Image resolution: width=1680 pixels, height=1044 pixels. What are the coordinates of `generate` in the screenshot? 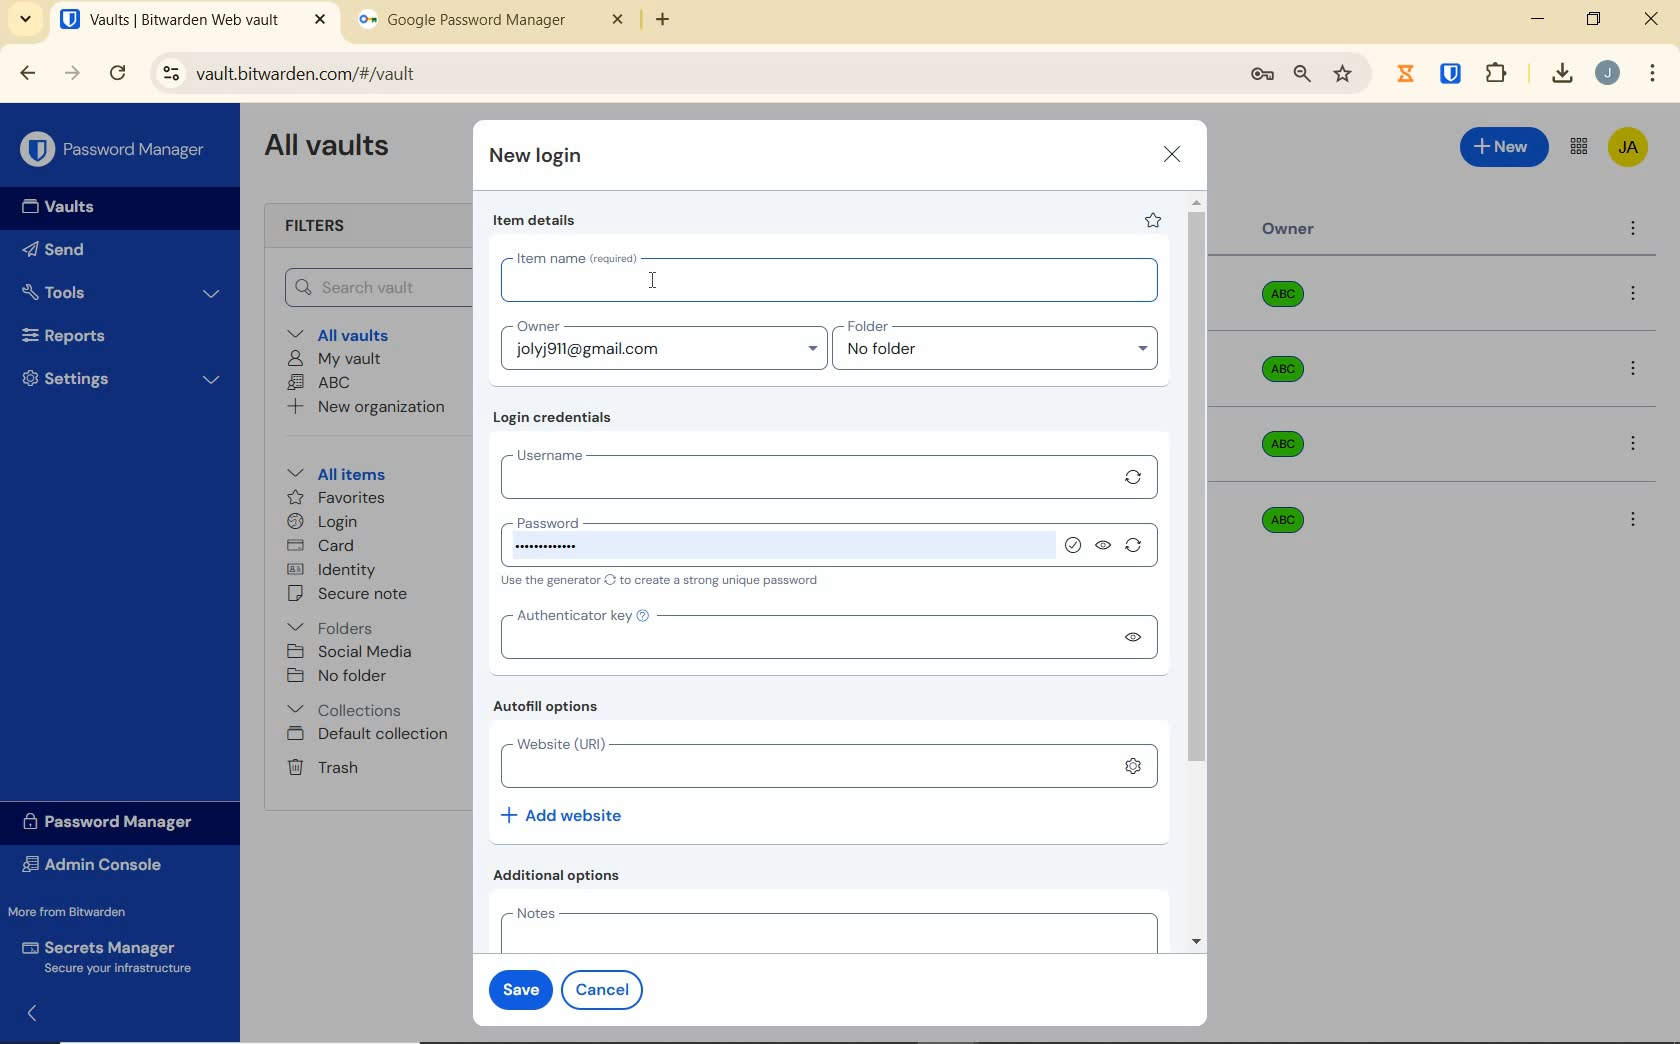 It's located at (1134, 477).